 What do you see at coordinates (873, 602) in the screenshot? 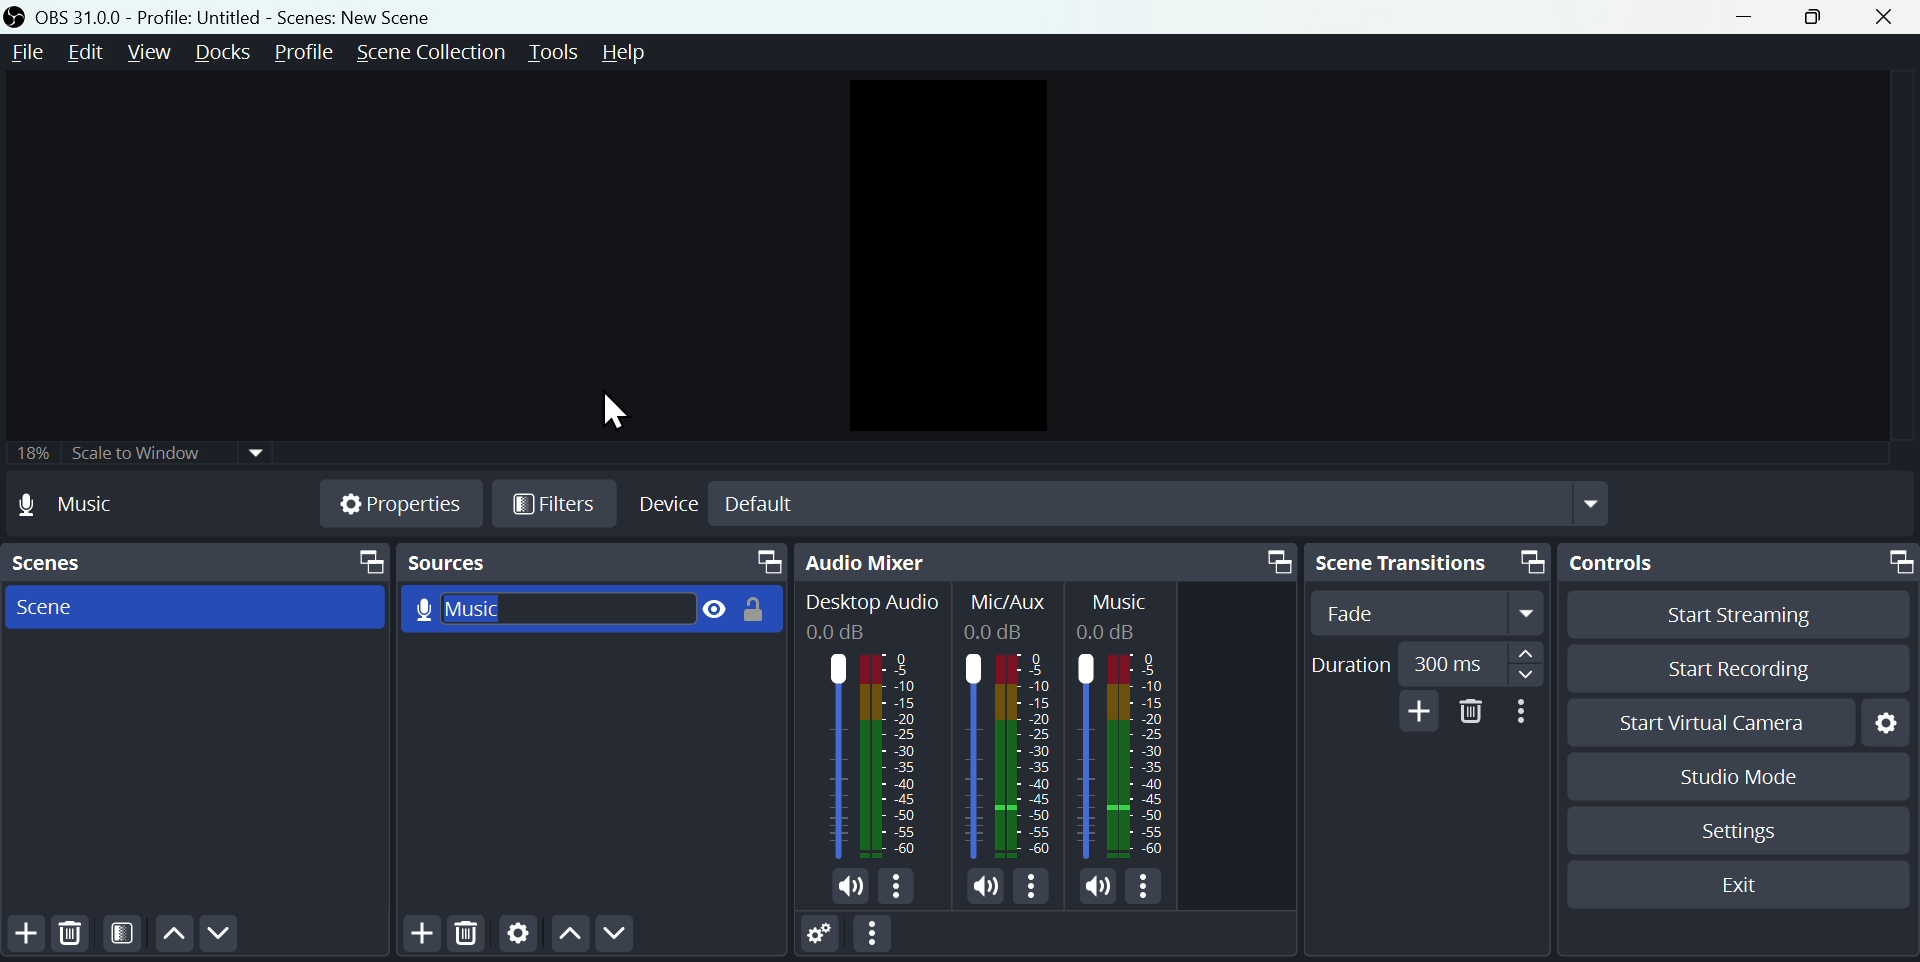
I see `` at bounding box center [873, 602].